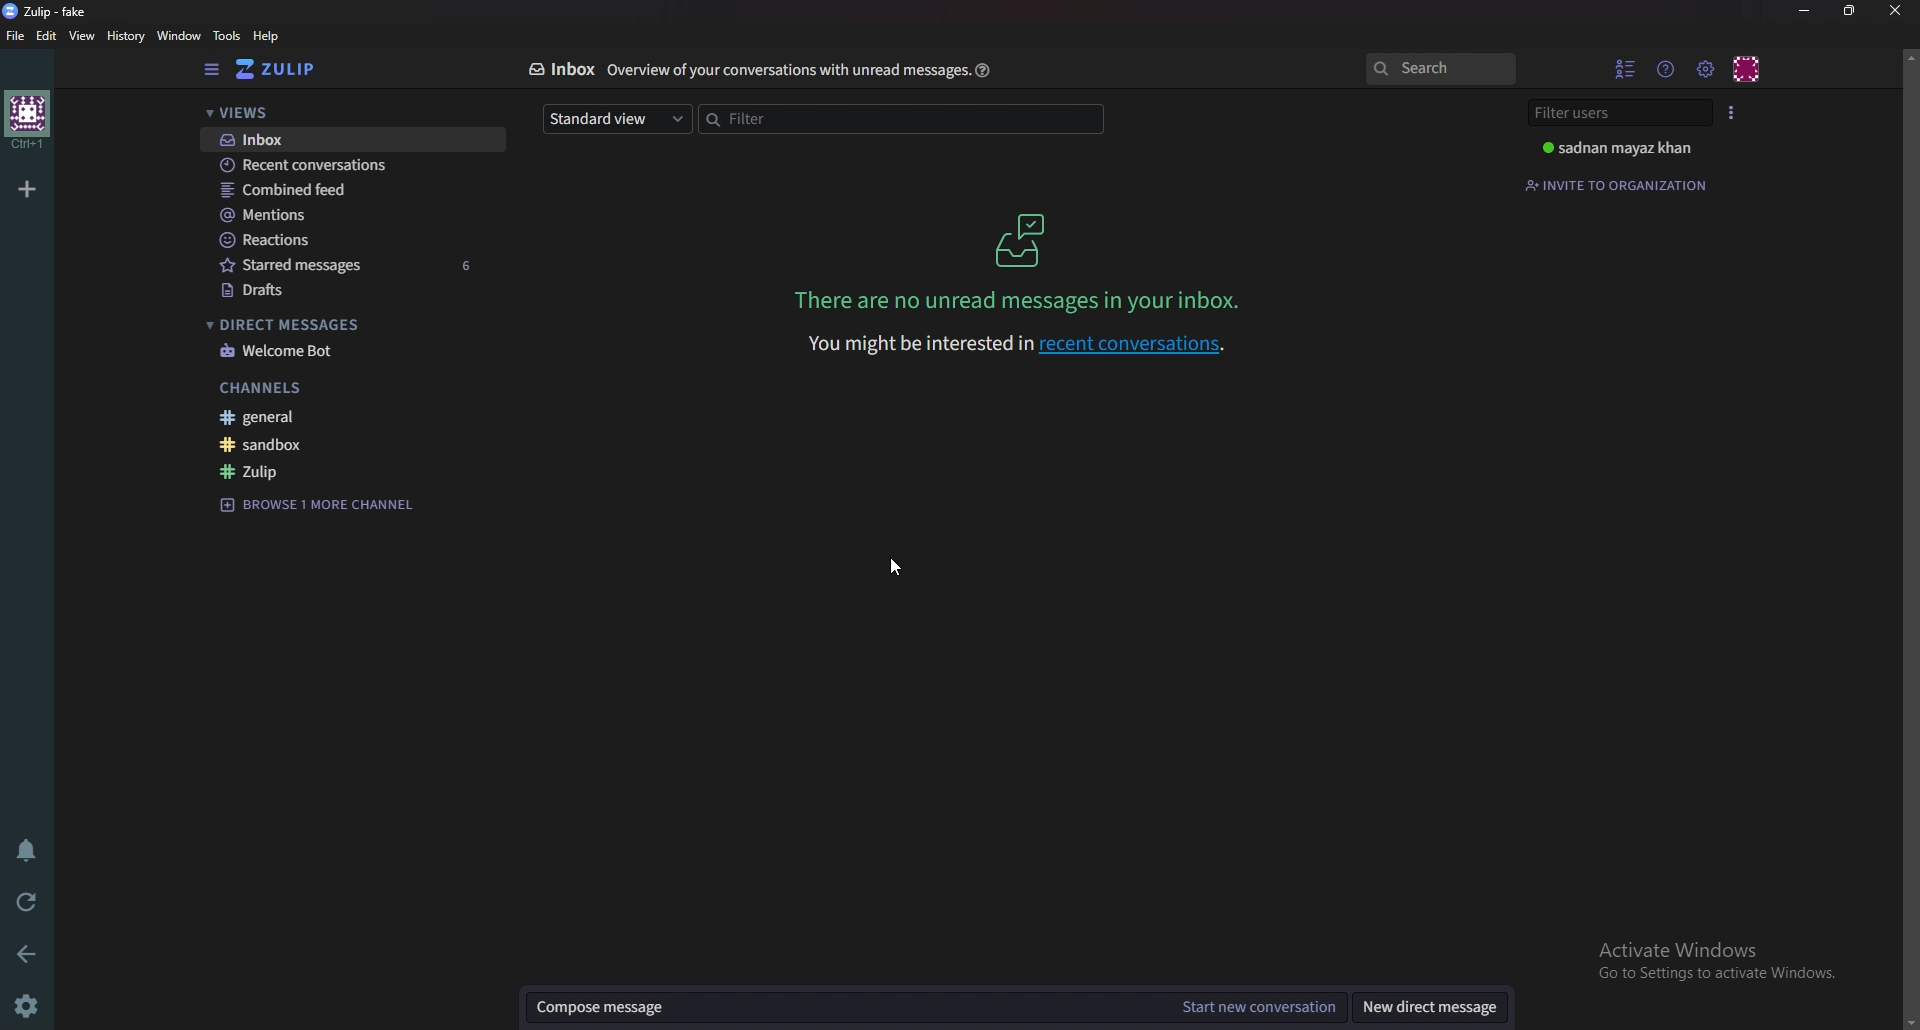  Describe the element at coordinates (1732, 113) in the screenshot. I see `User list style` at that location.